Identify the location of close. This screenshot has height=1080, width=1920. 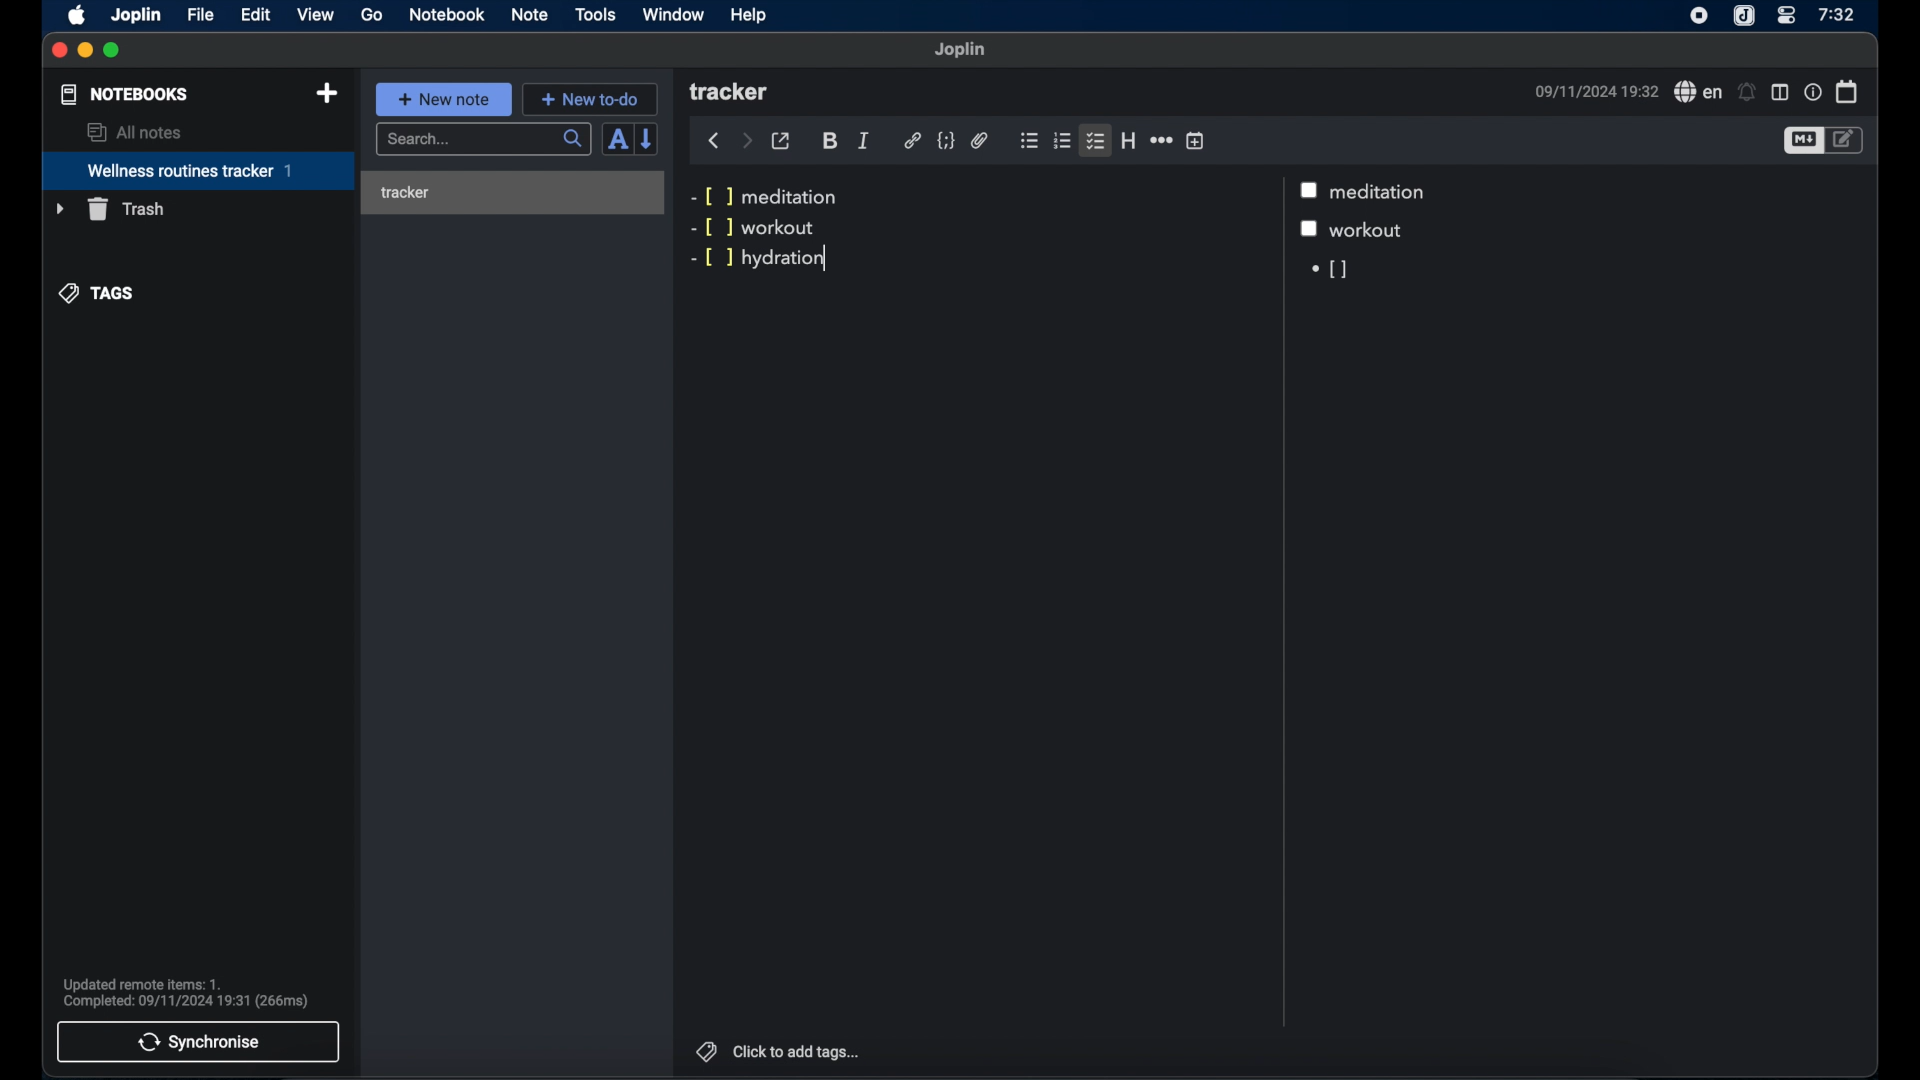
(60, 51).